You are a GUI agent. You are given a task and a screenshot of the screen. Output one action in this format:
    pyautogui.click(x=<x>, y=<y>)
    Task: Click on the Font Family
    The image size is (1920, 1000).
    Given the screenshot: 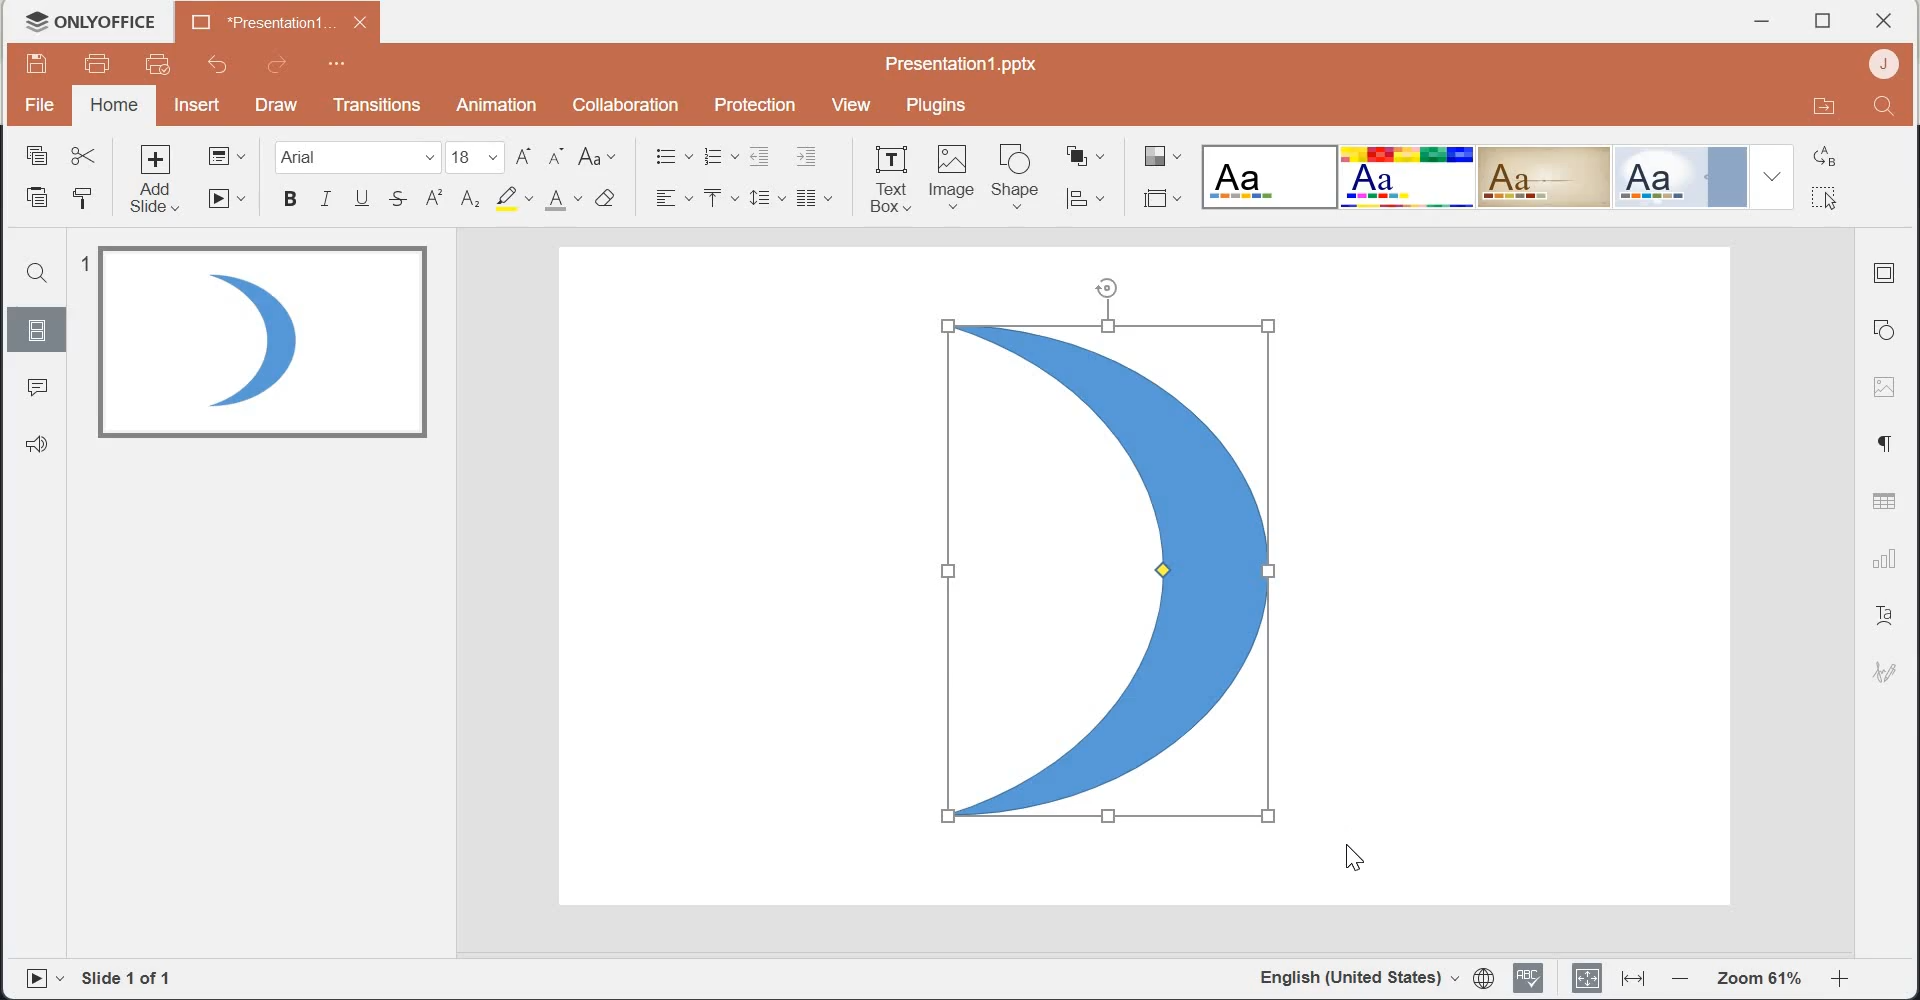 What is the action you would take?
    pyautogui.click(x=360, y=157)
    